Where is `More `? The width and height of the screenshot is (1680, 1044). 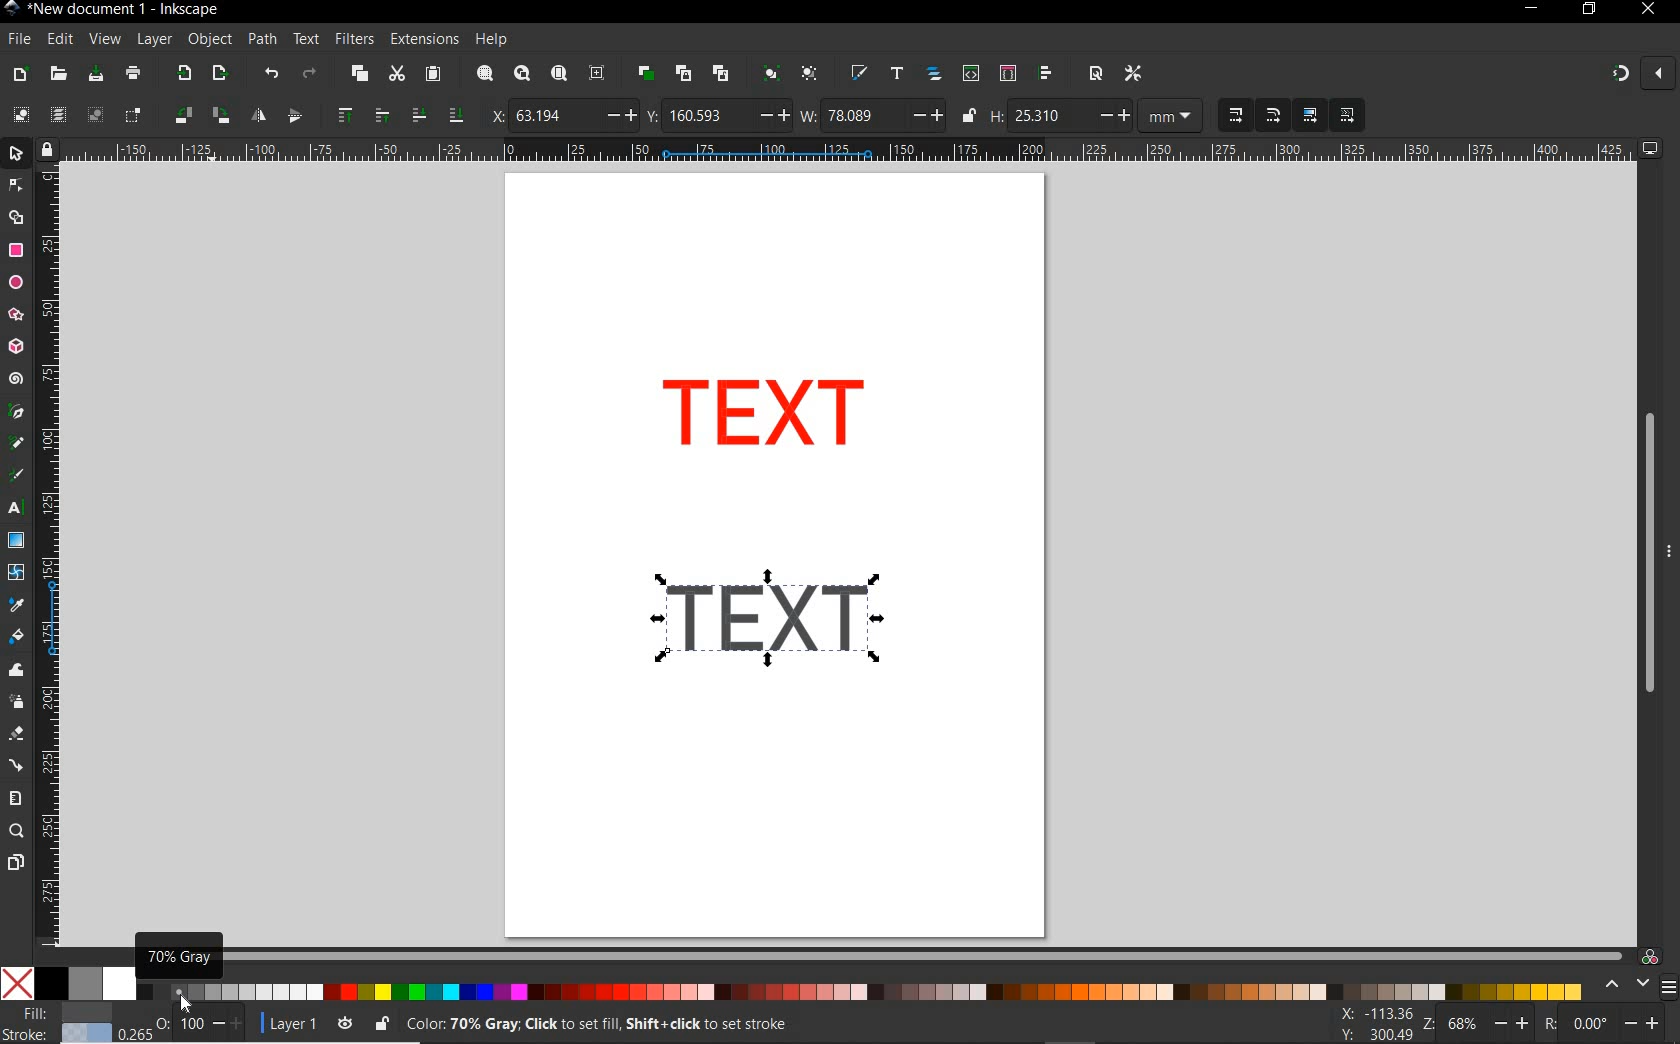 More  is located at coordinates (1669, 559).